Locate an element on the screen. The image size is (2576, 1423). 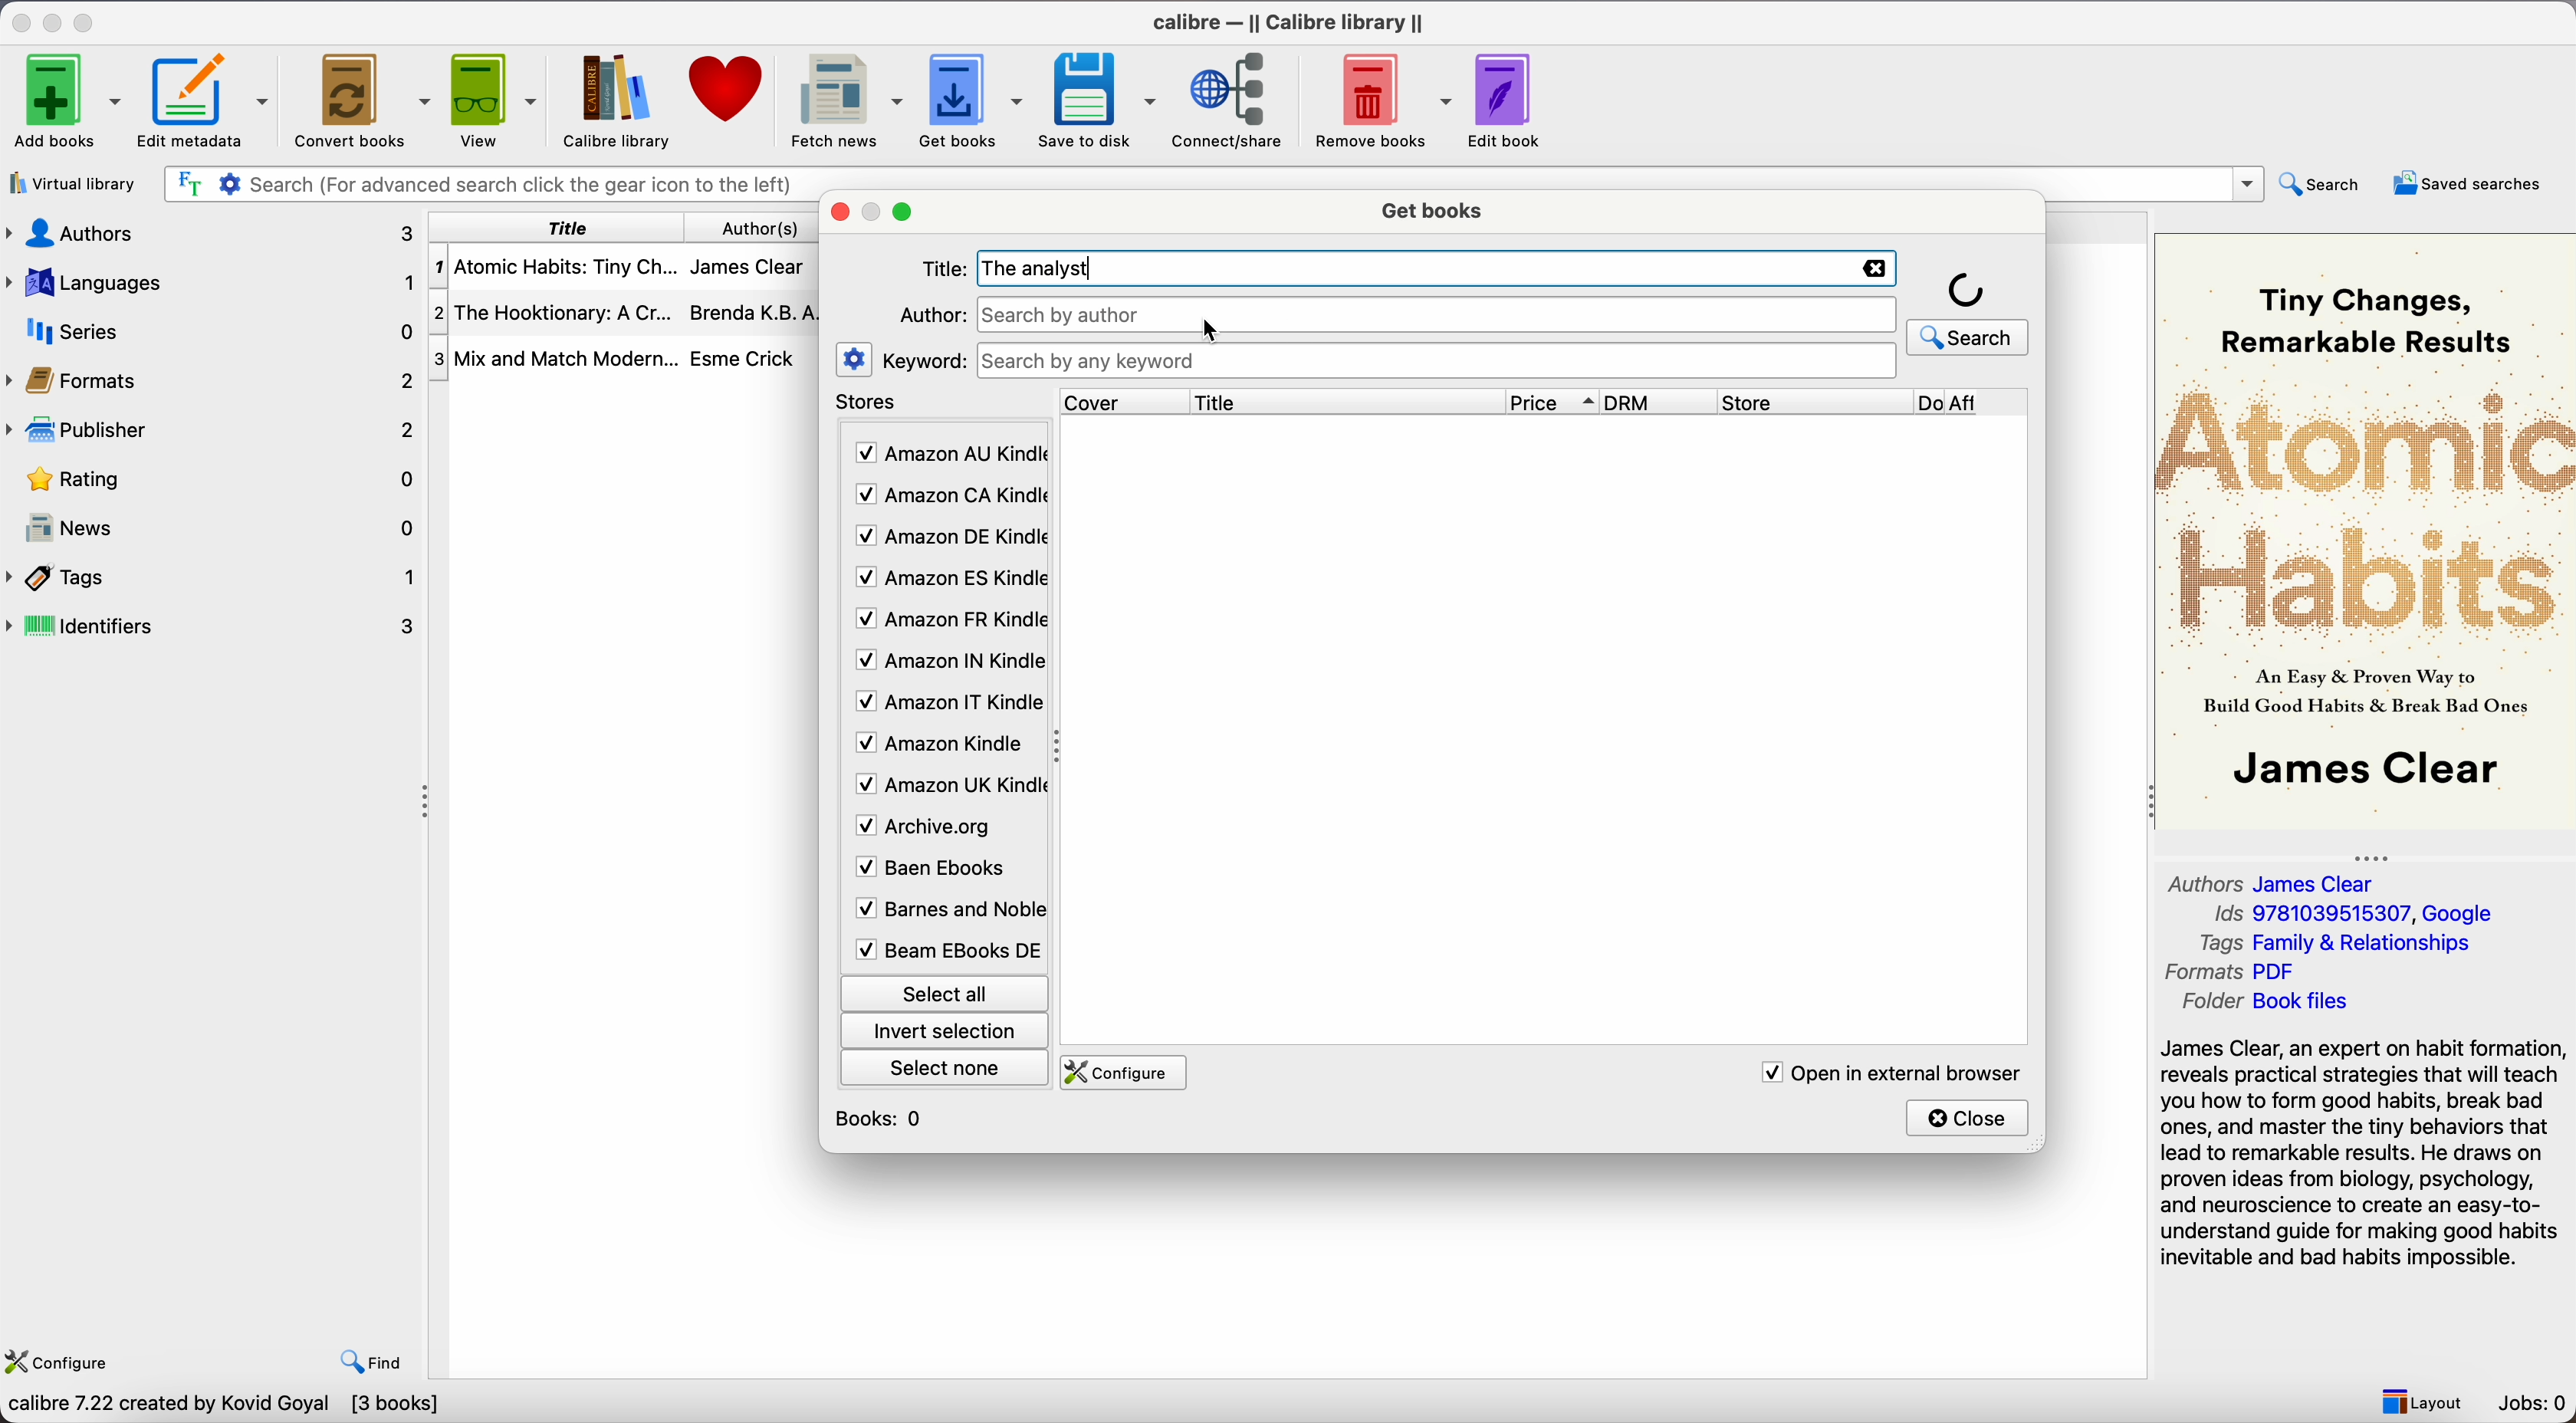
tags is located at coordinates (214, 577).